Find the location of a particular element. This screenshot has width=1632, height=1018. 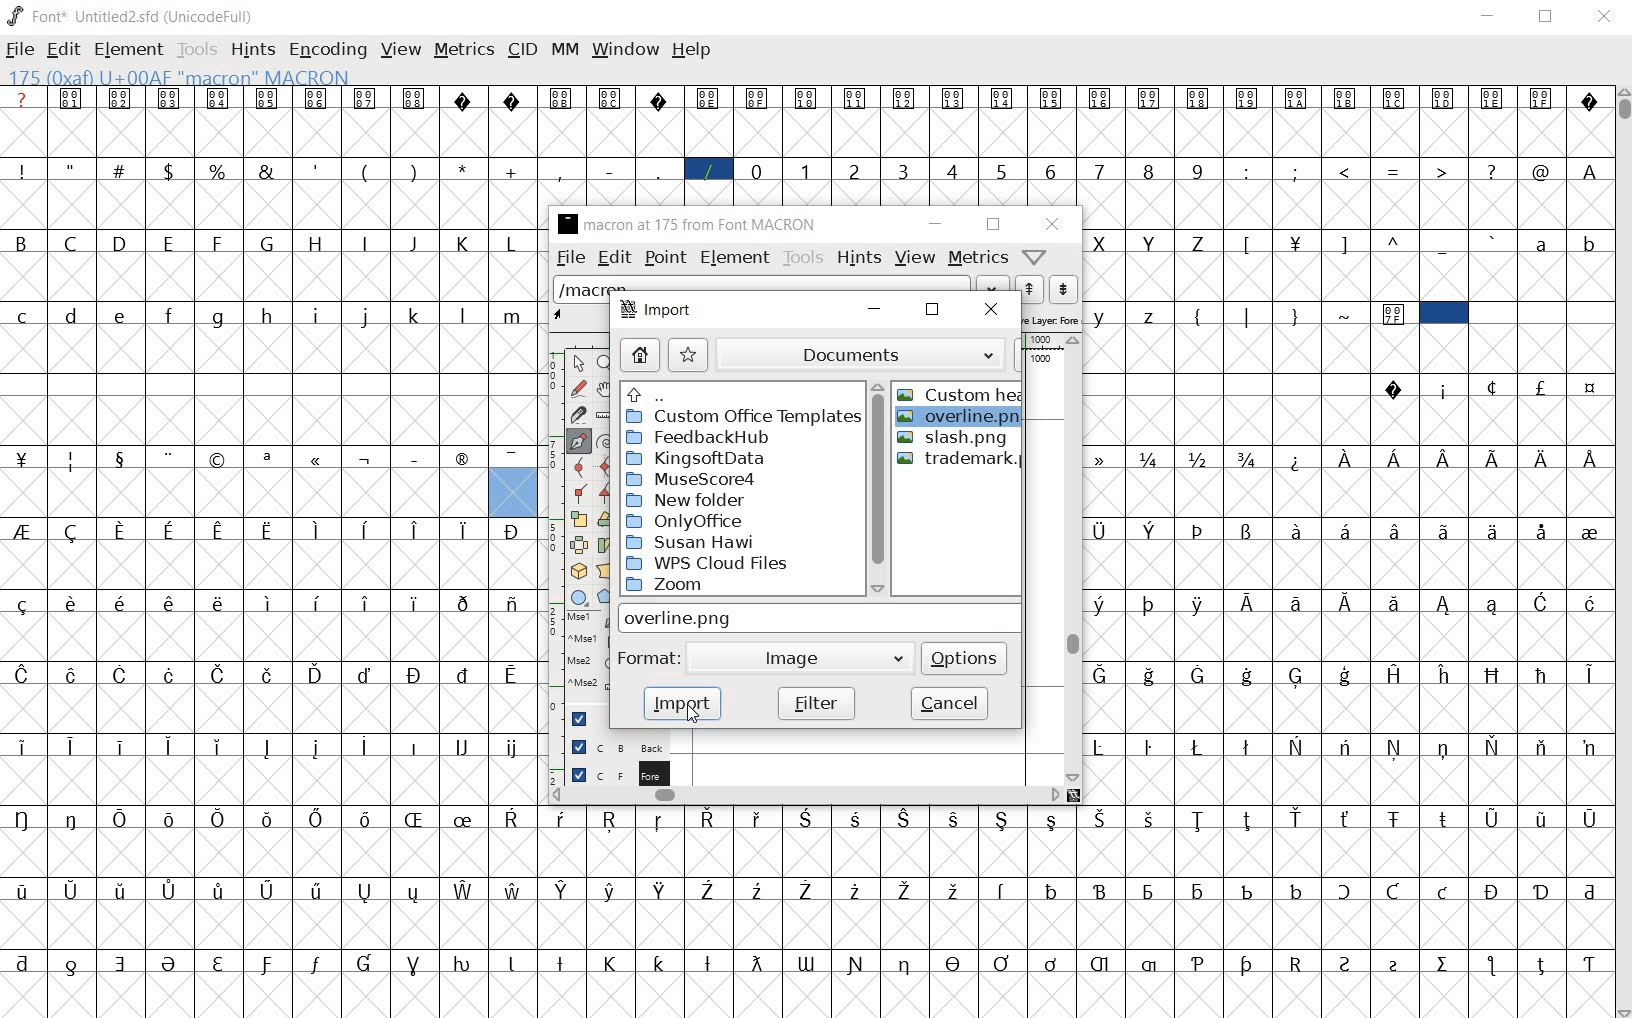

Symbol is located at coordinates (23, 961).